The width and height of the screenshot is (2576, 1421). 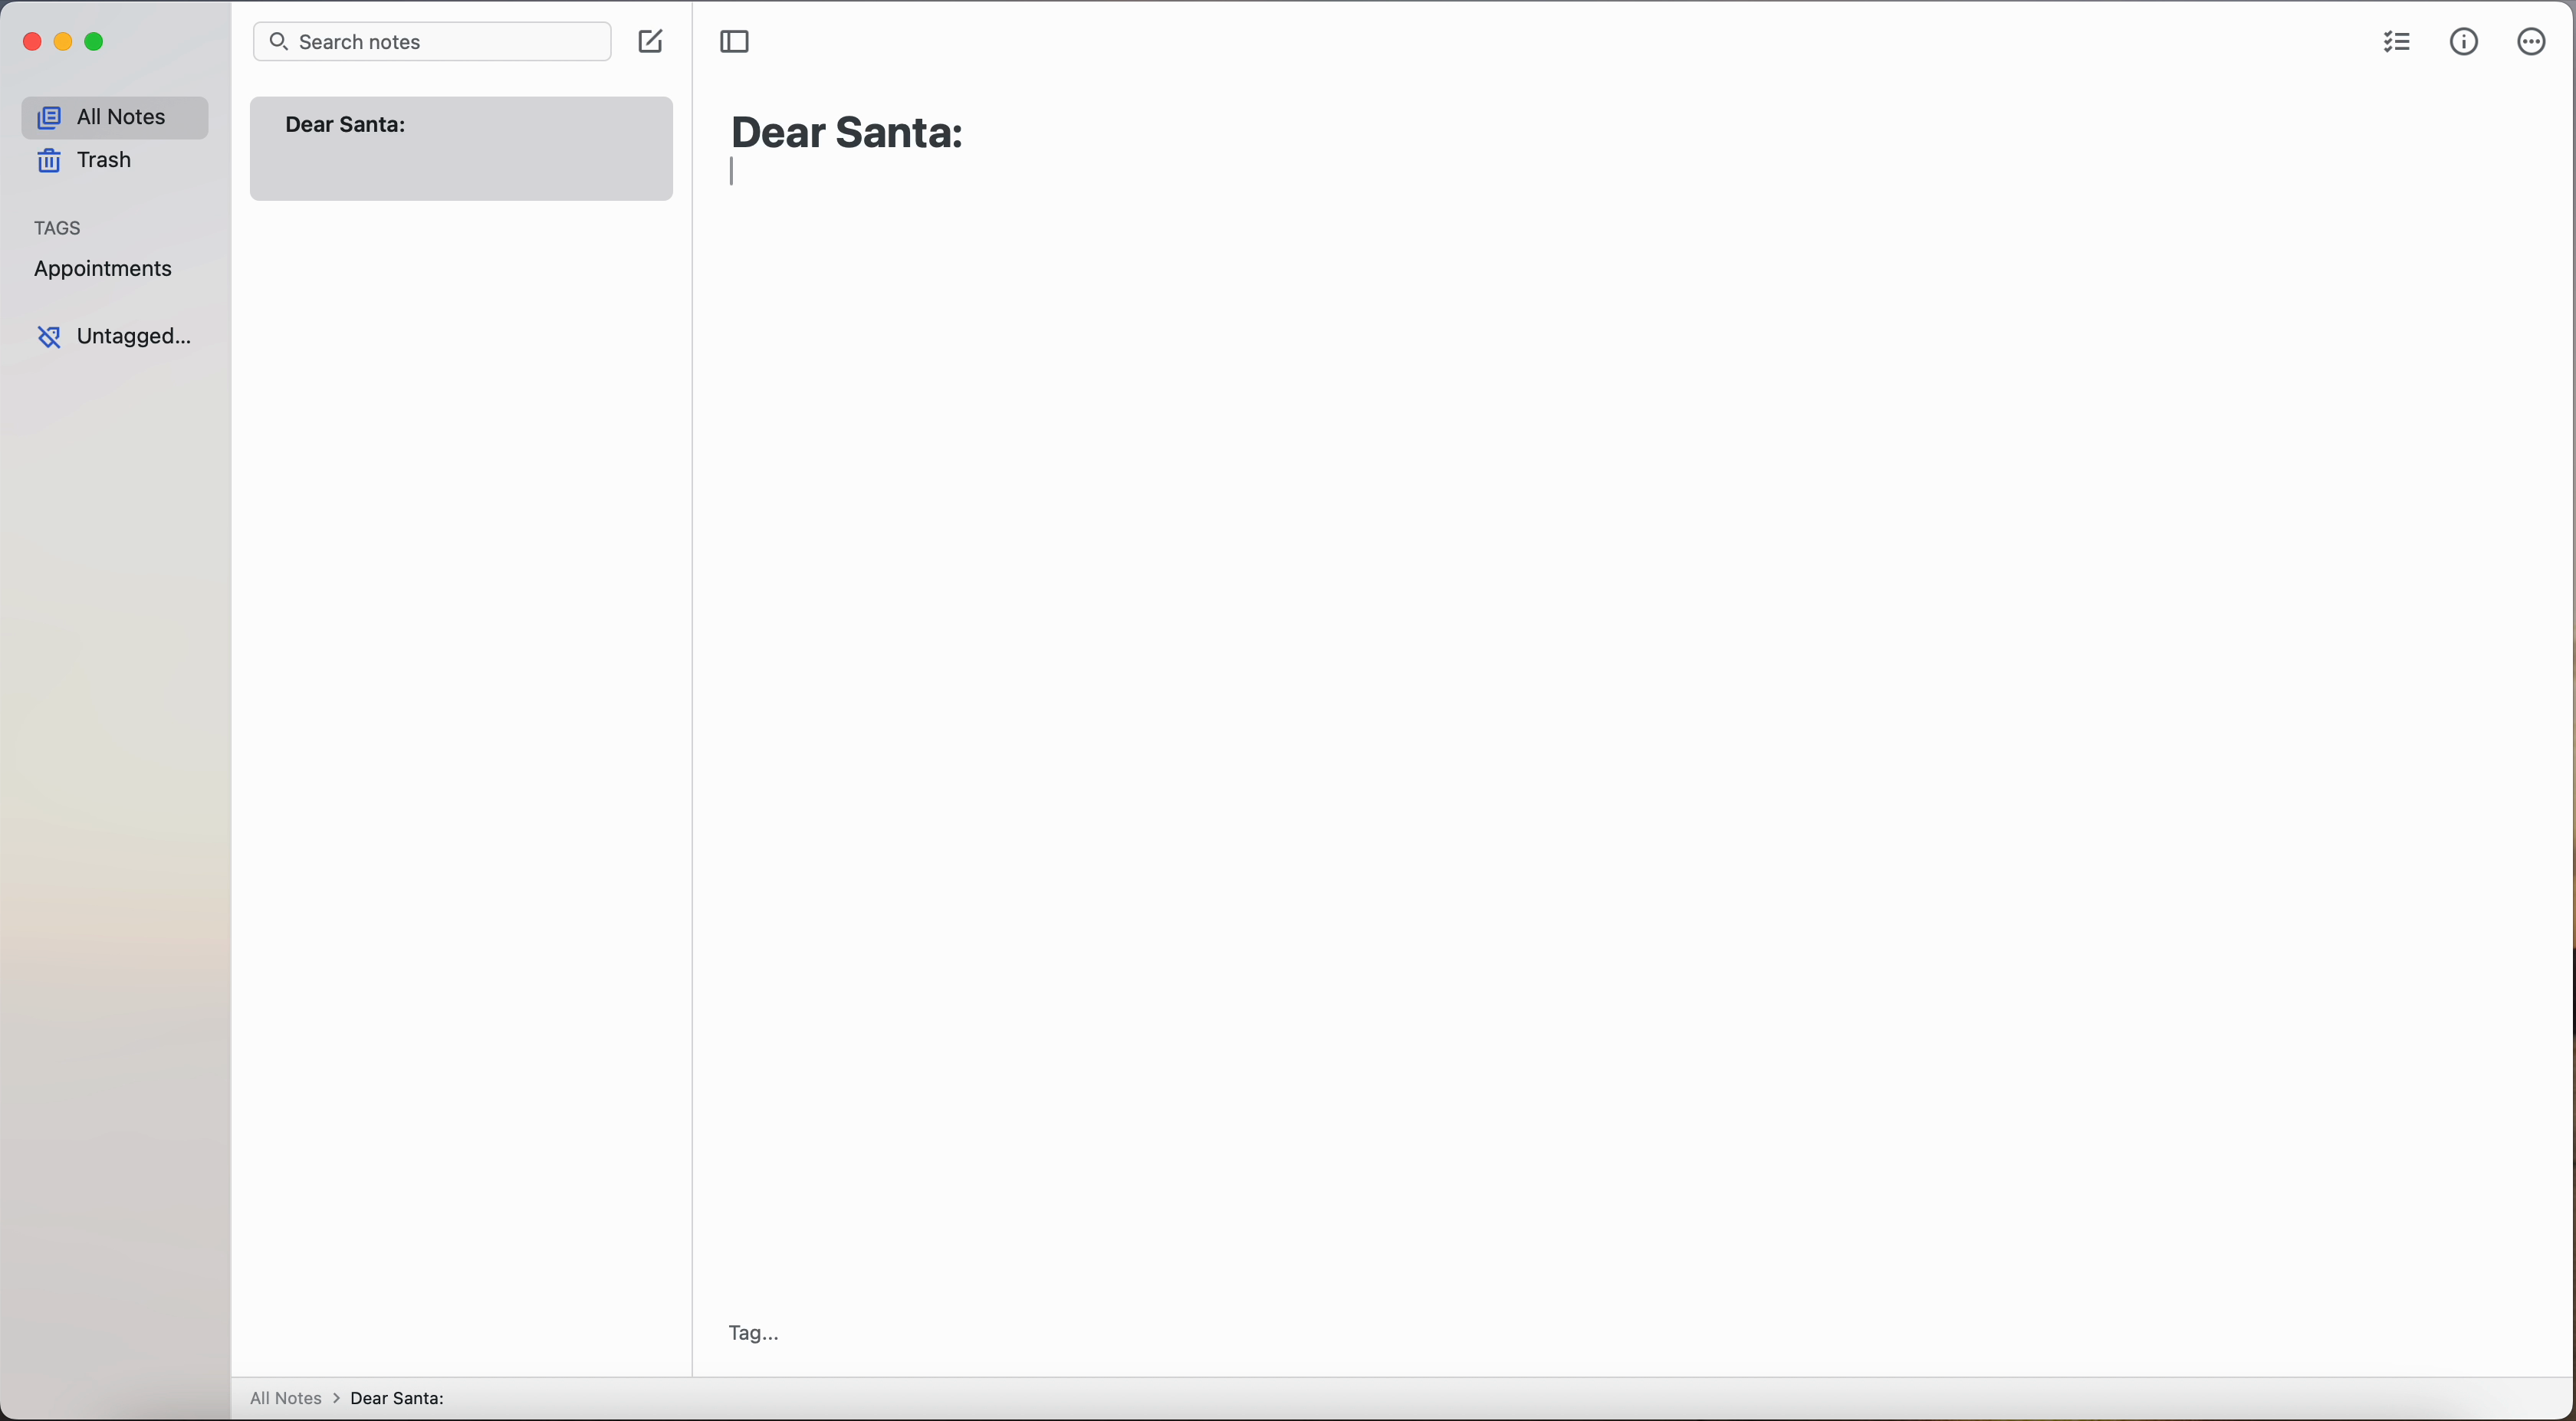 I want to click on minimize app, so click(x=66, y=45).